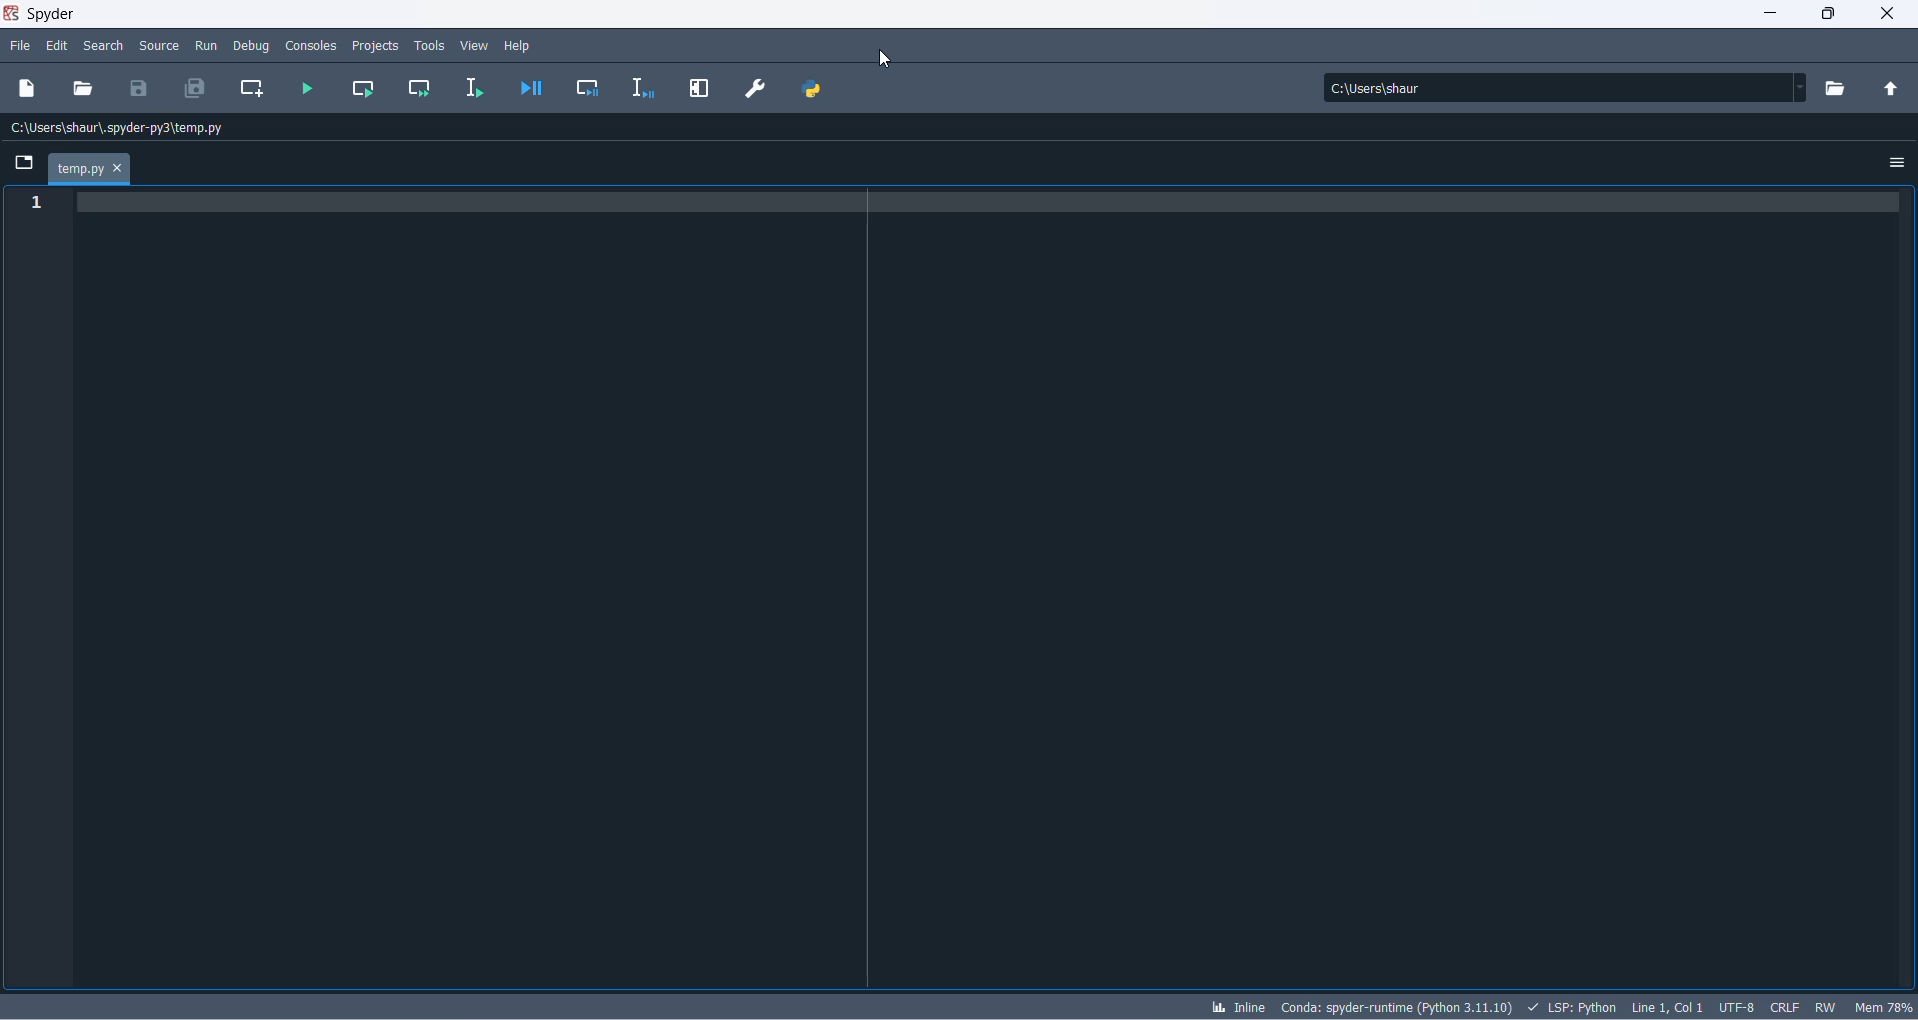  I want to click on view, so click(475, 46).